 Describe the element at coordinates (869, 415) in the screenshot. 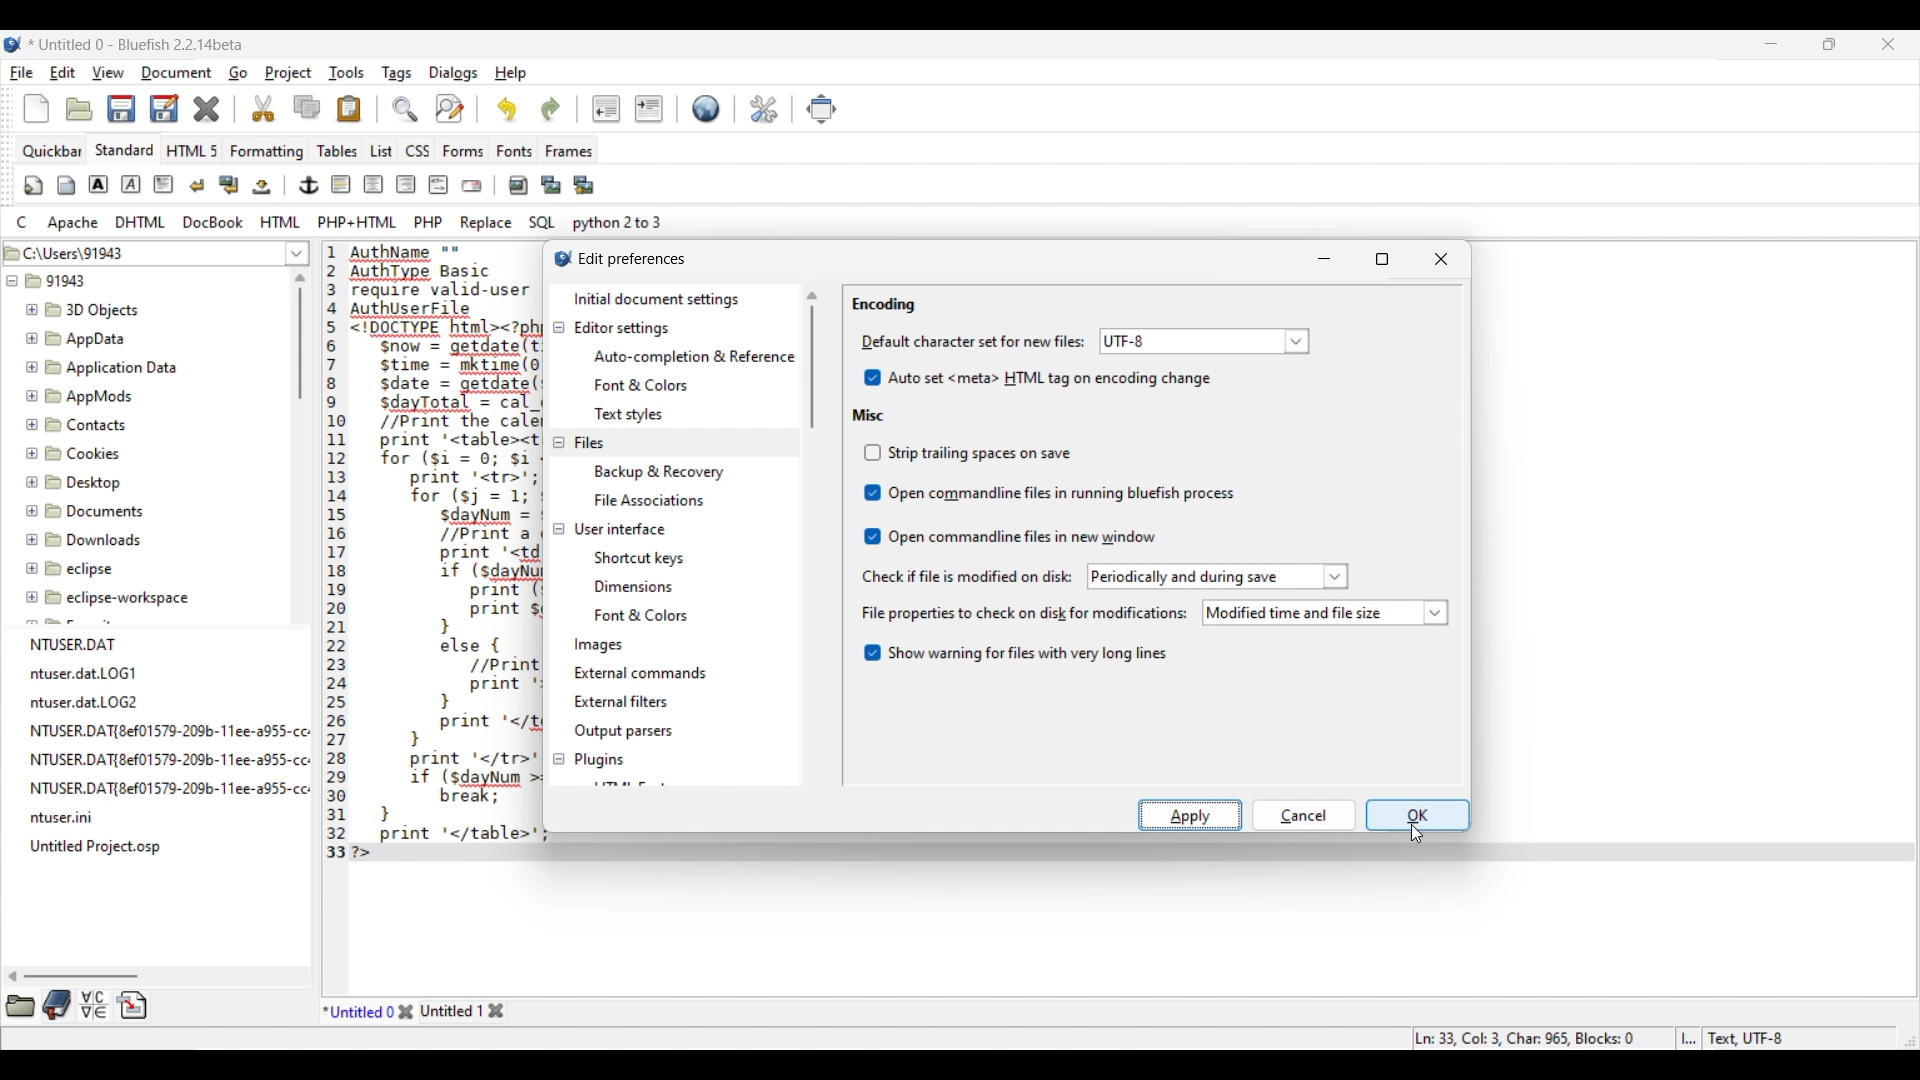

I see `Misc section` at that location.